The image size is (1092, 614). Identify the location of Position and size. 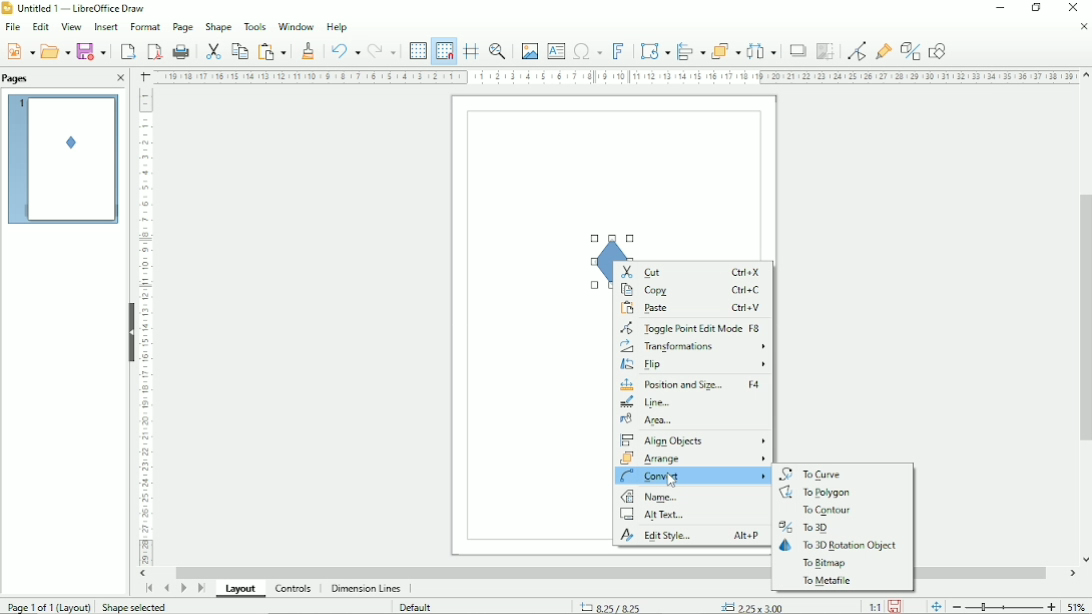
(693, 386).